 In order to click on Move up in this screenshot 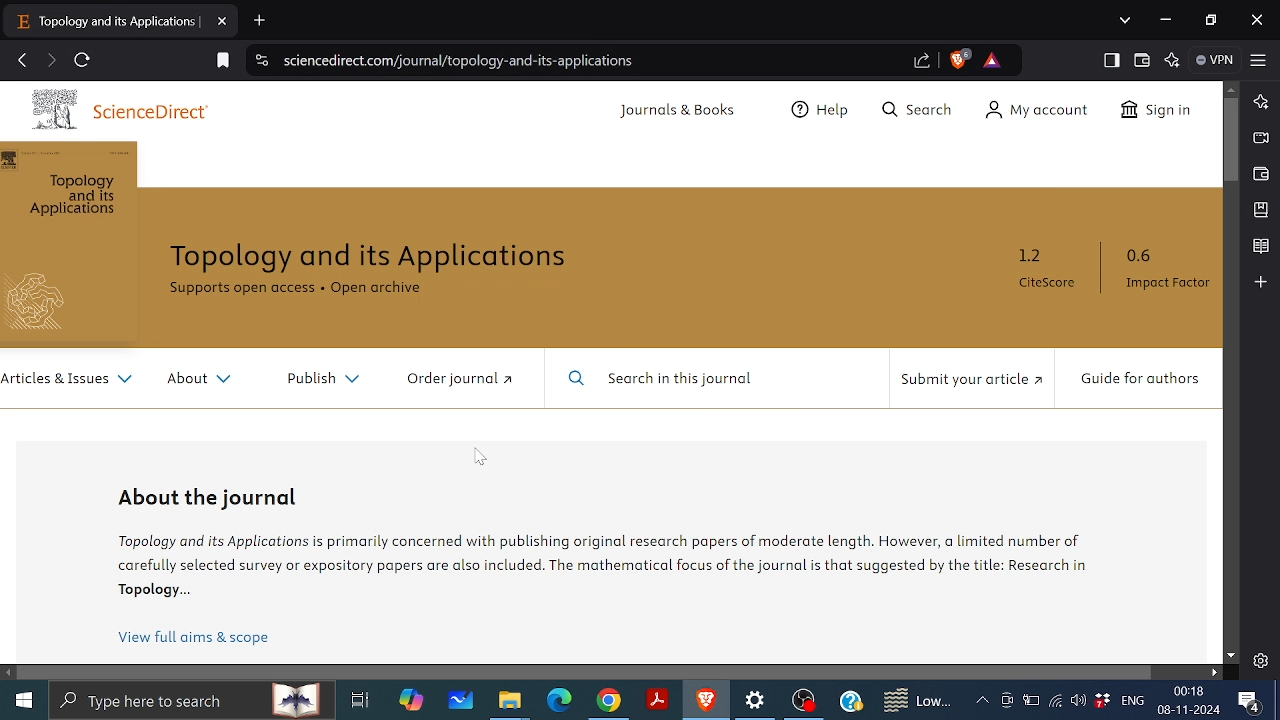, I will do `click(1233, 89)`.